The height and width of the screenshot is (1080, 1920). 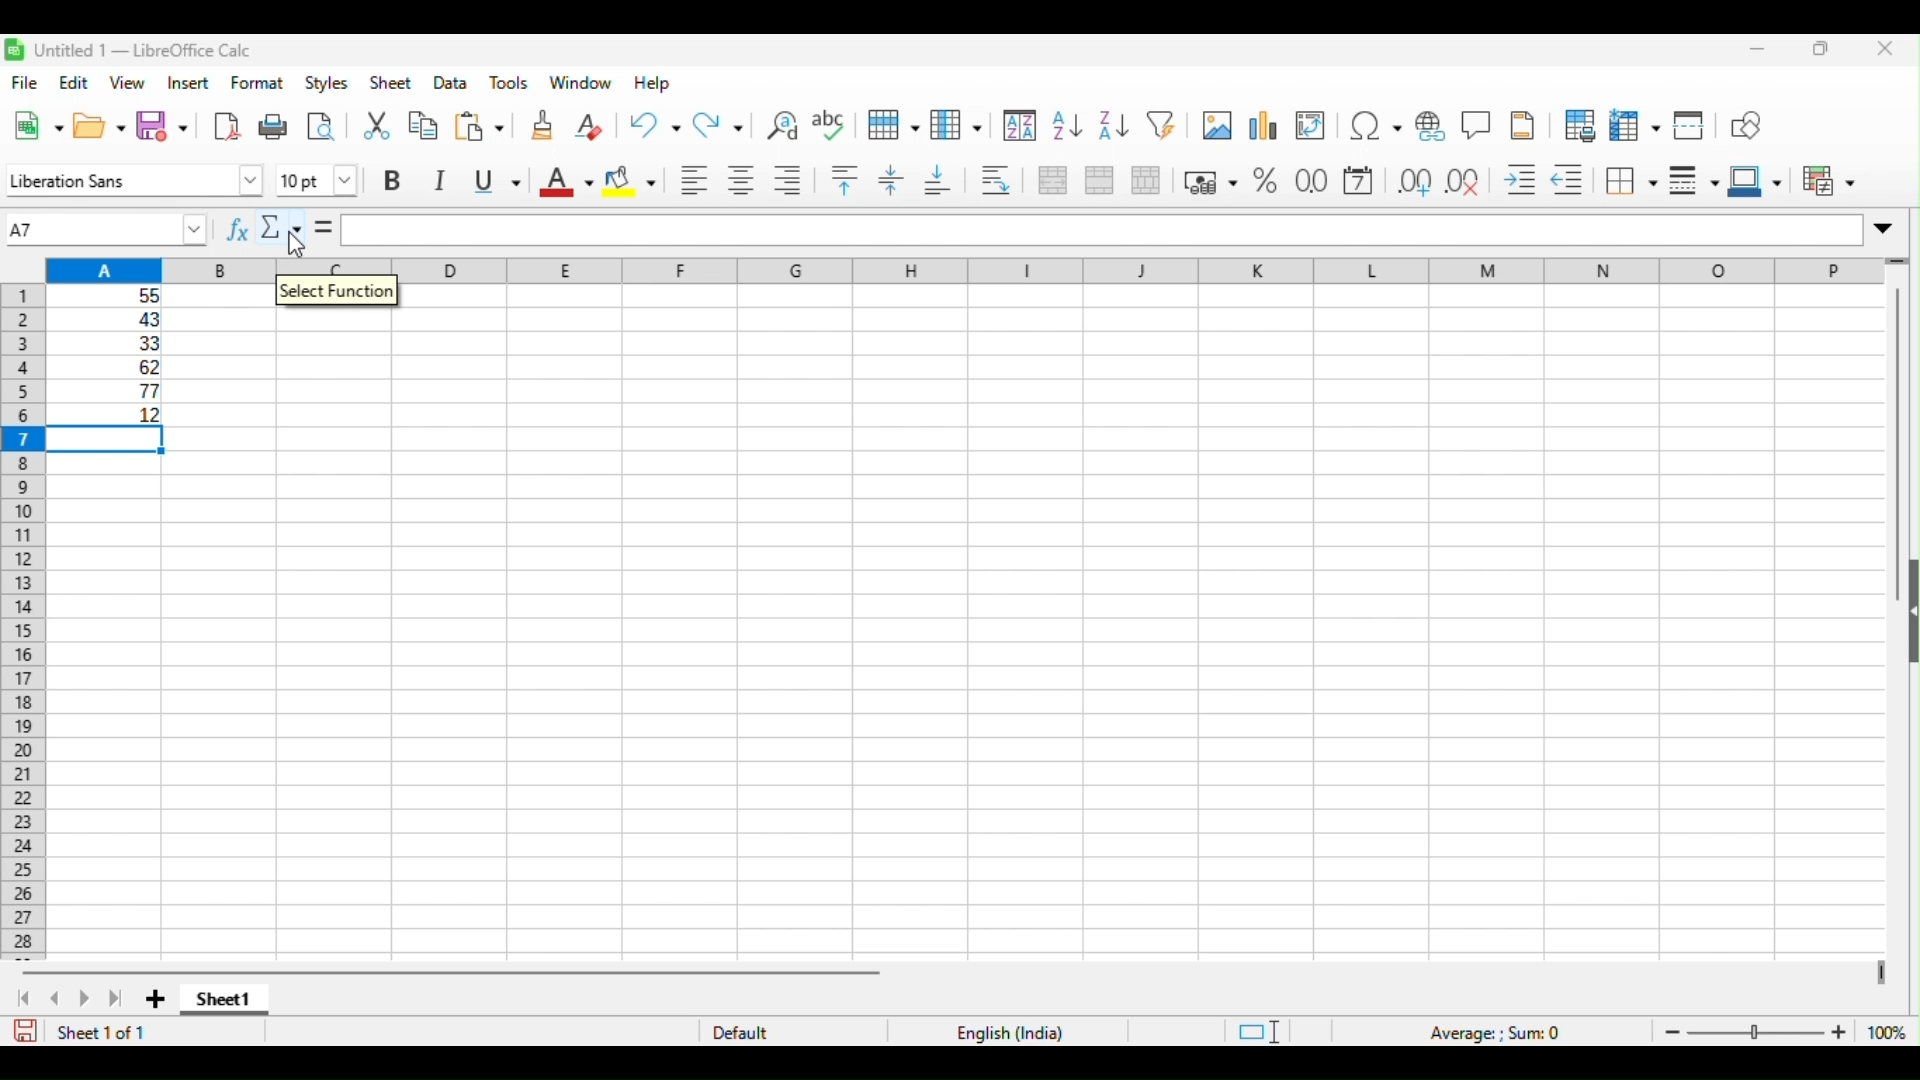 I want to click on sheet1, so click(x=226, y=1002).